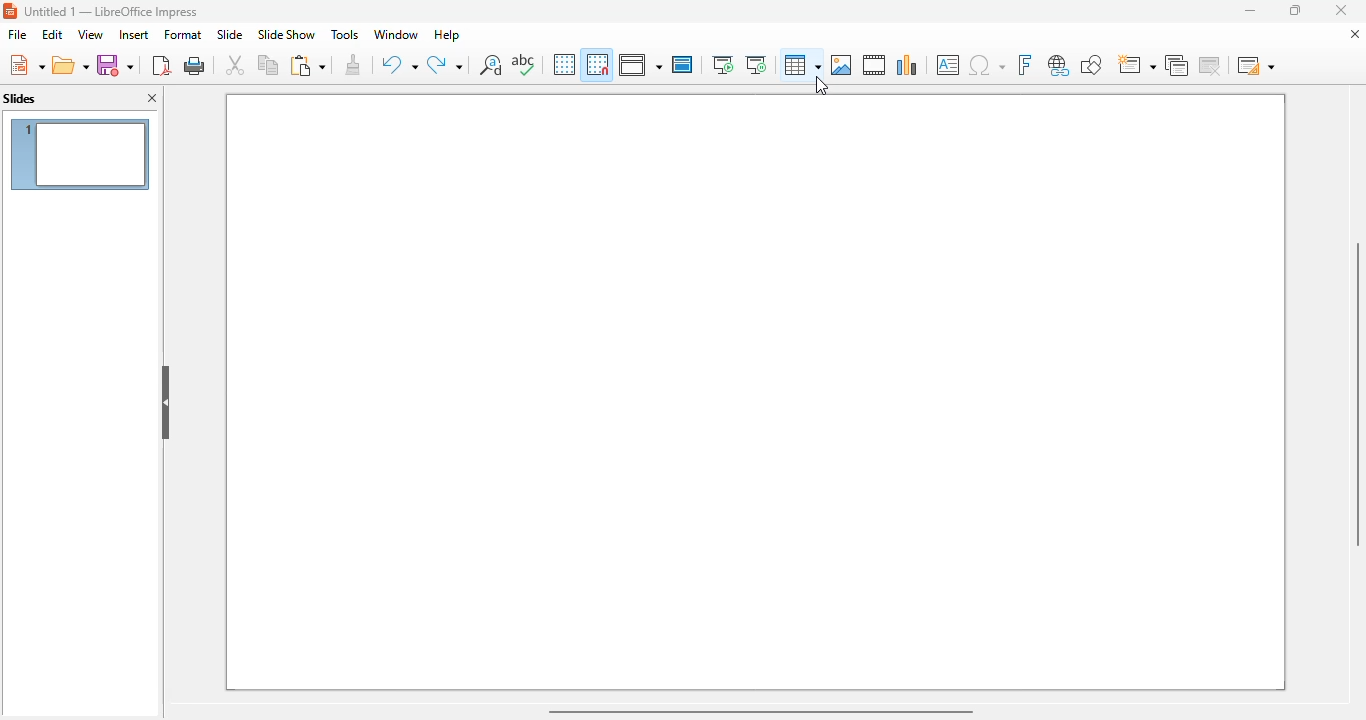 The image size is (1366, 720). I want to click on minimize, so click(1252, 11).